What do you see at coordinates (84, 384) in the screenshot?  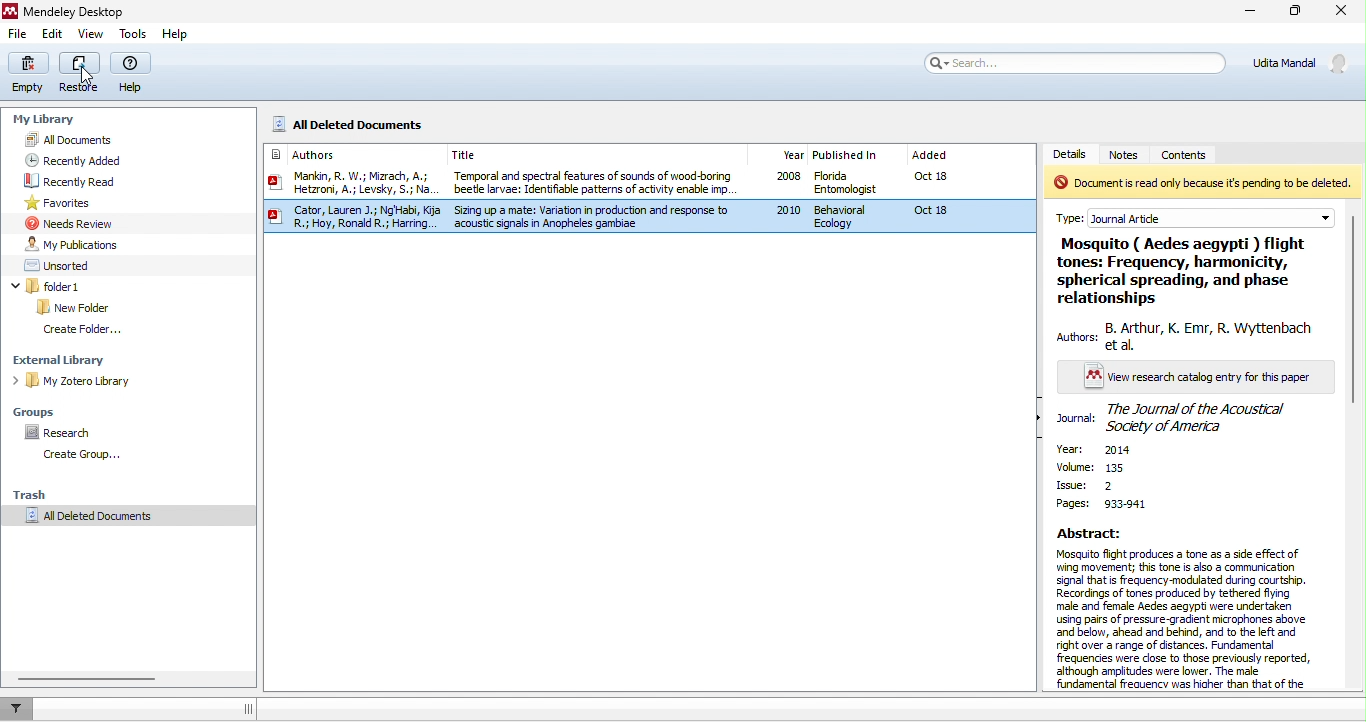 I see `my zotero library` at bounding box center [84, 384].